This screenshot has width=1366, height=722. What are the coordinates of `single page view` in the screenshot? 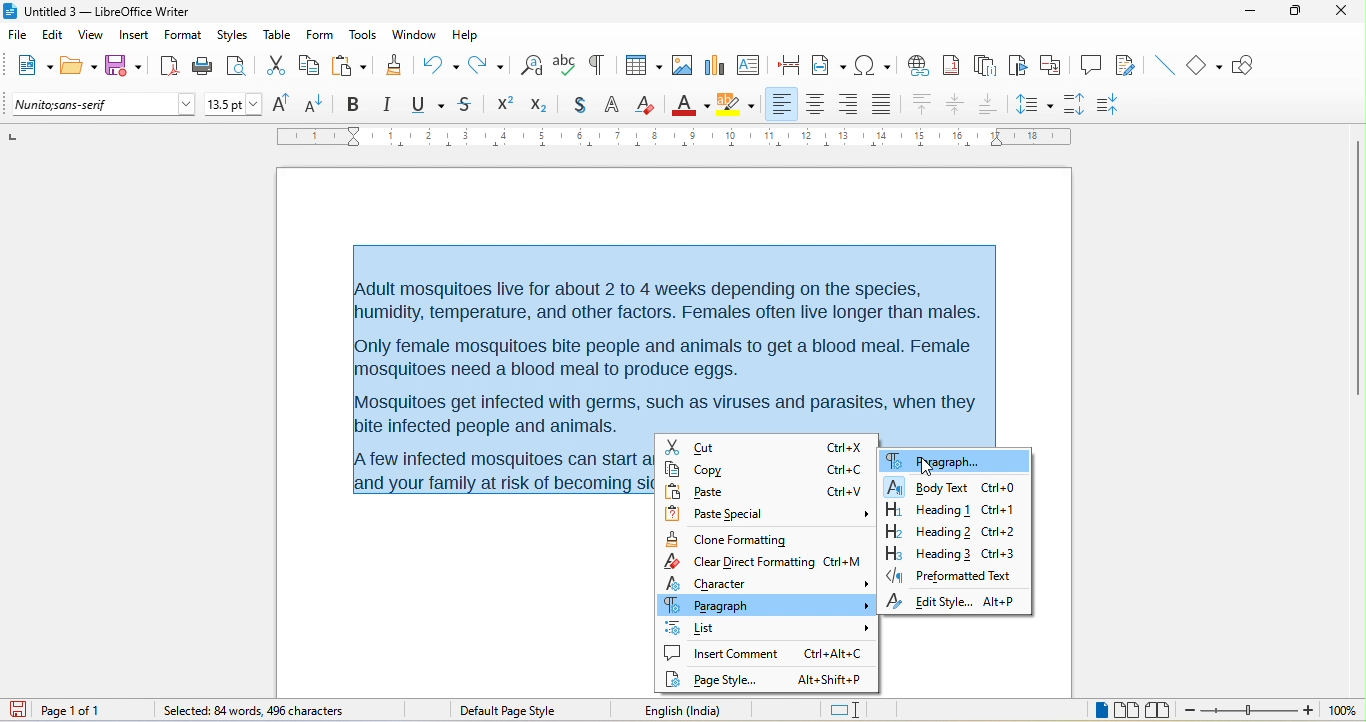 It's located at (1092, 711).